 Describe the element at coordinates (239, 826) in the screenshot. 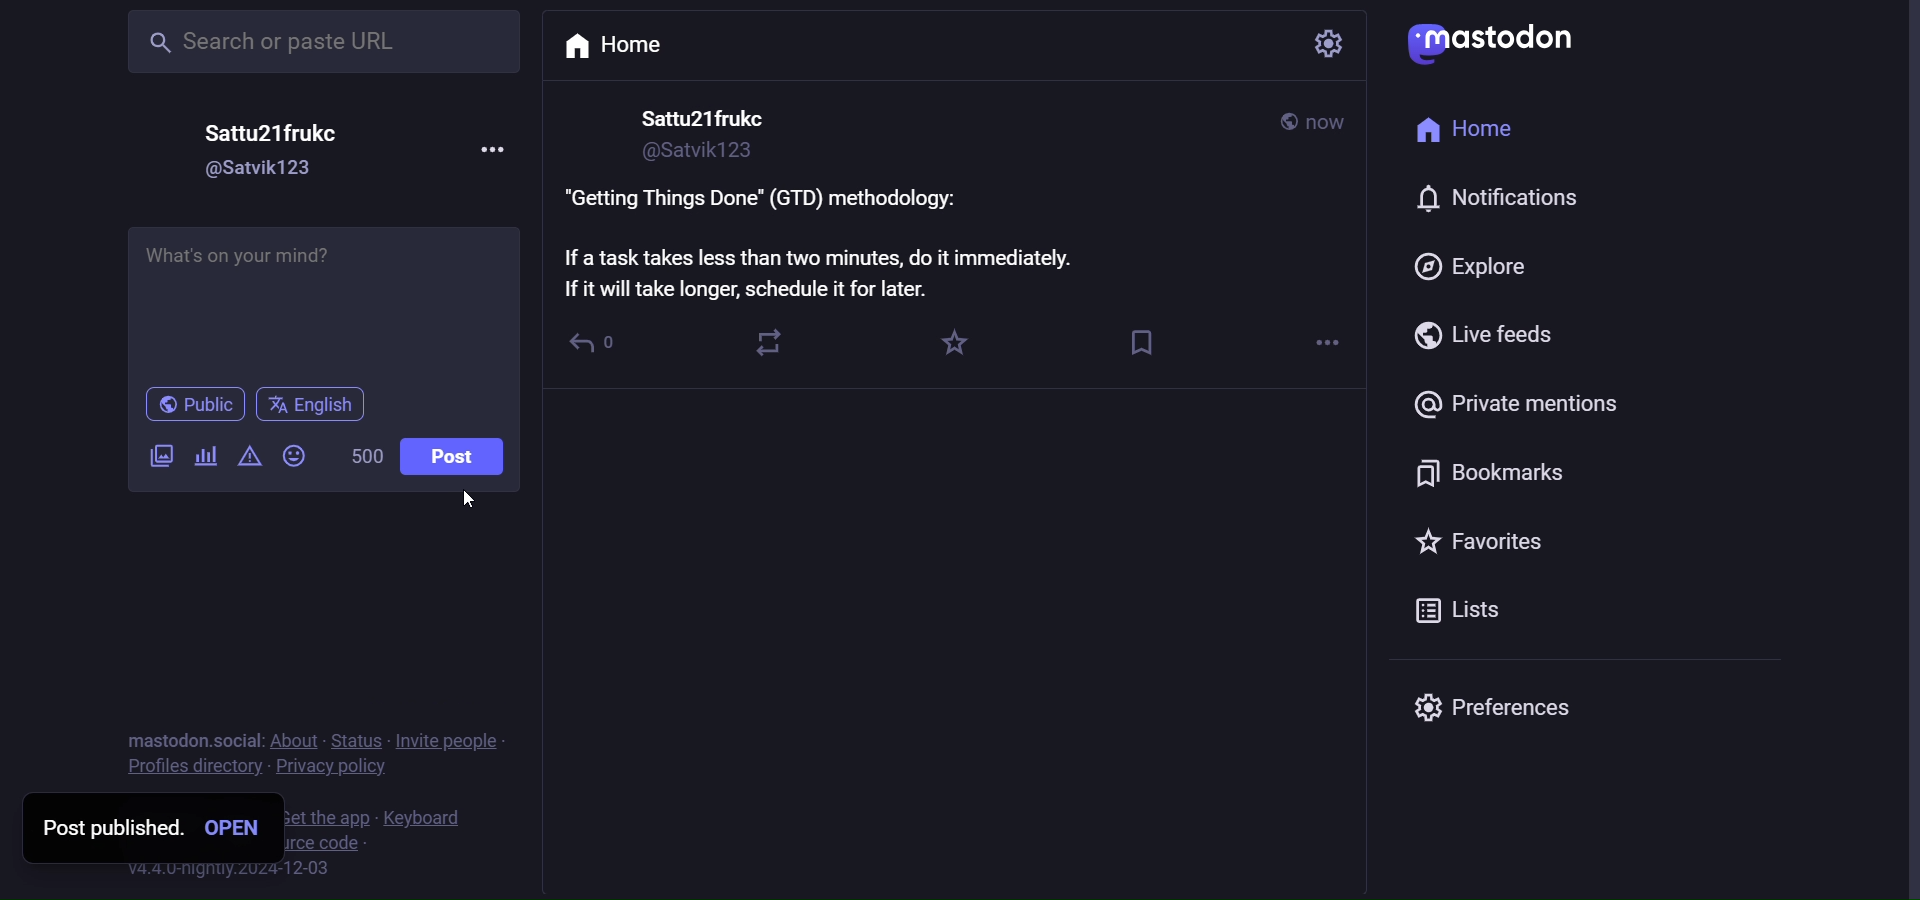

I see `open` at that location.